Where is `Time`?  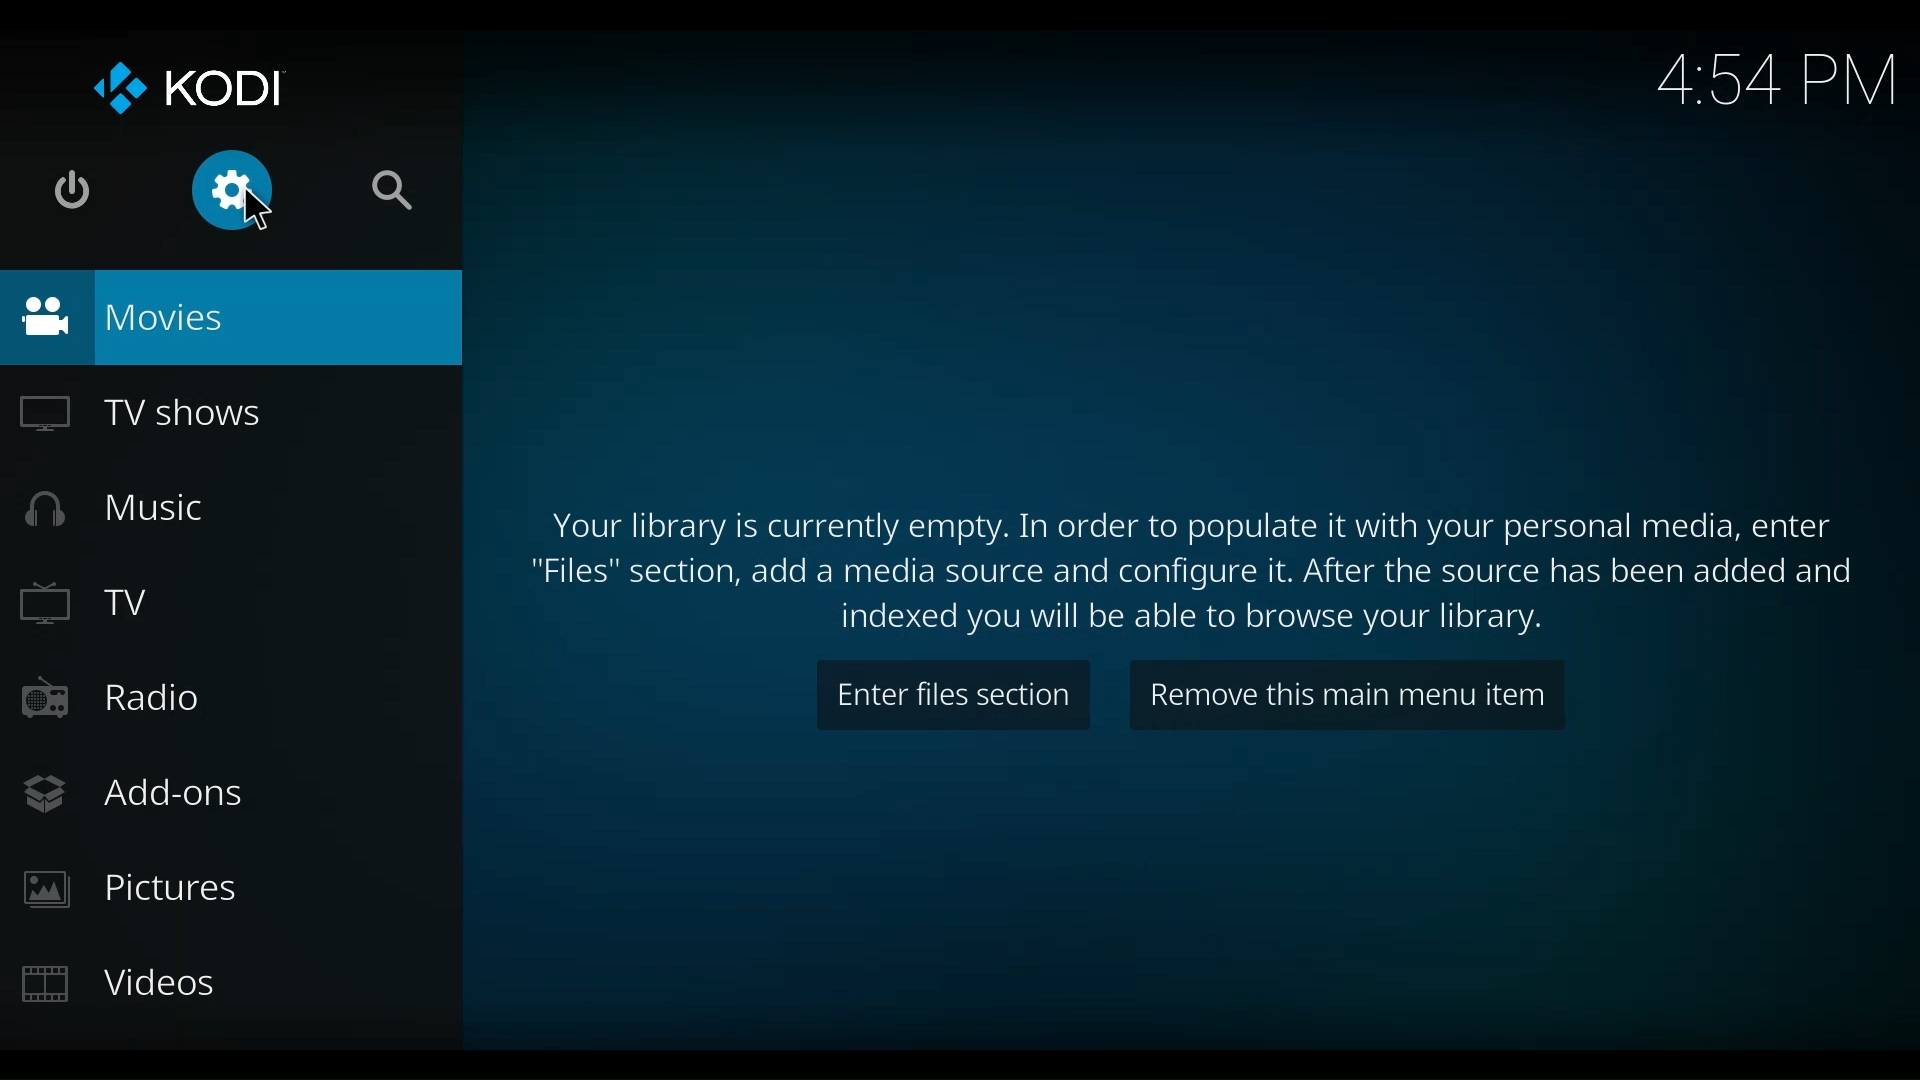
Time is located at coordinates (1772, 84).